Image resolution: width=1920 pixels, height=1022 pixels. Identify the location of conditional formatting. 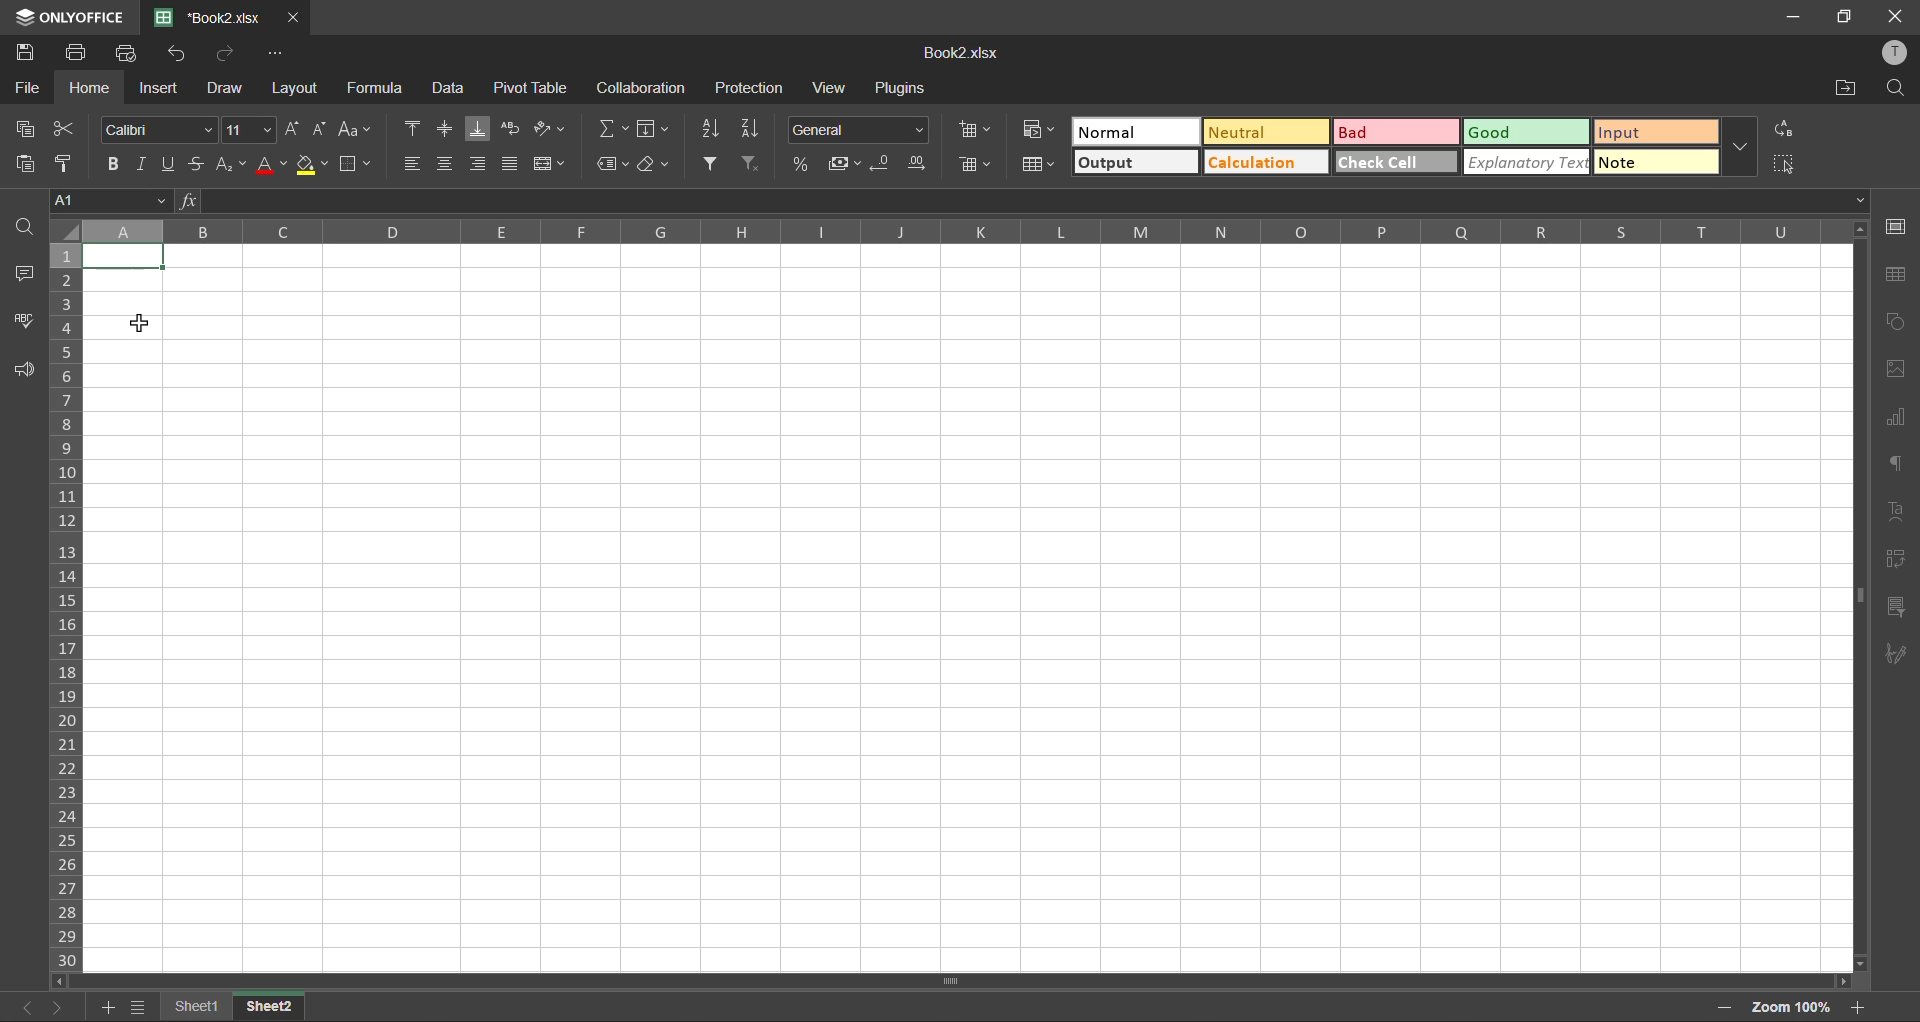
(1044, 128).